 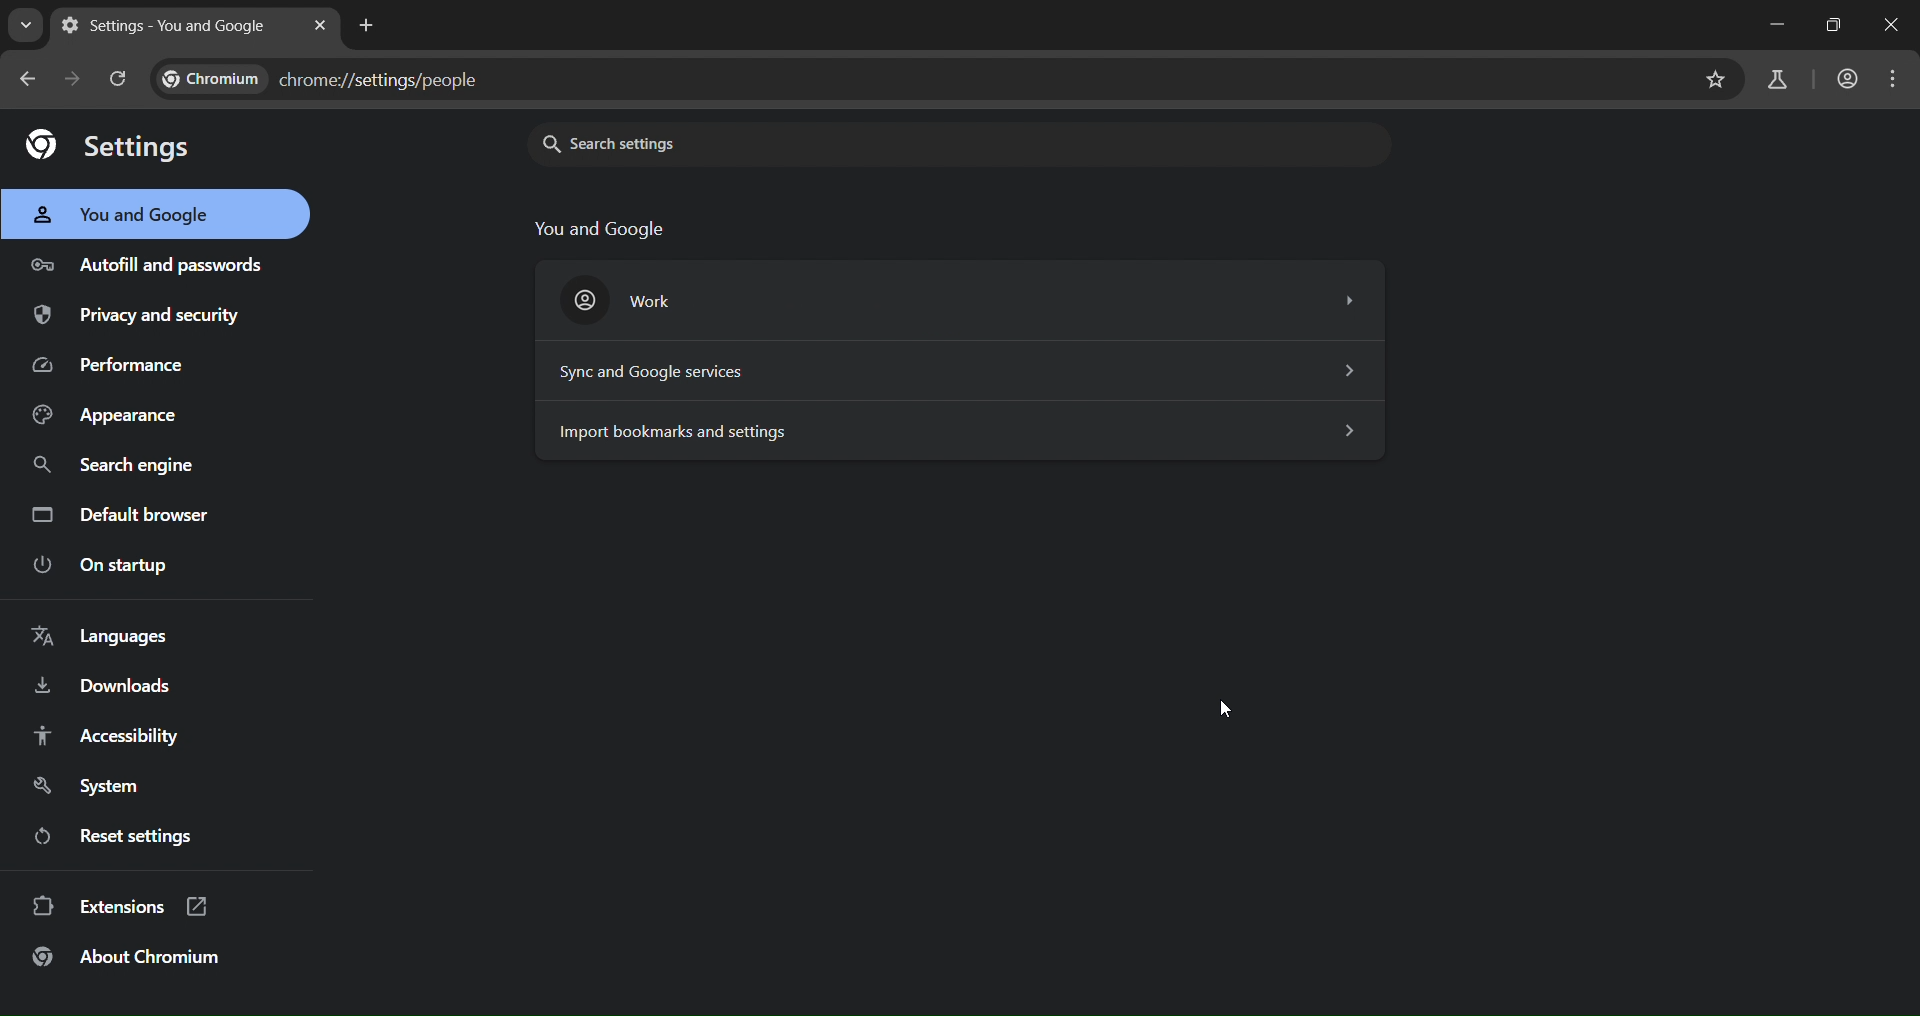 I want to click on cursor, so click(x=1239, y=703).